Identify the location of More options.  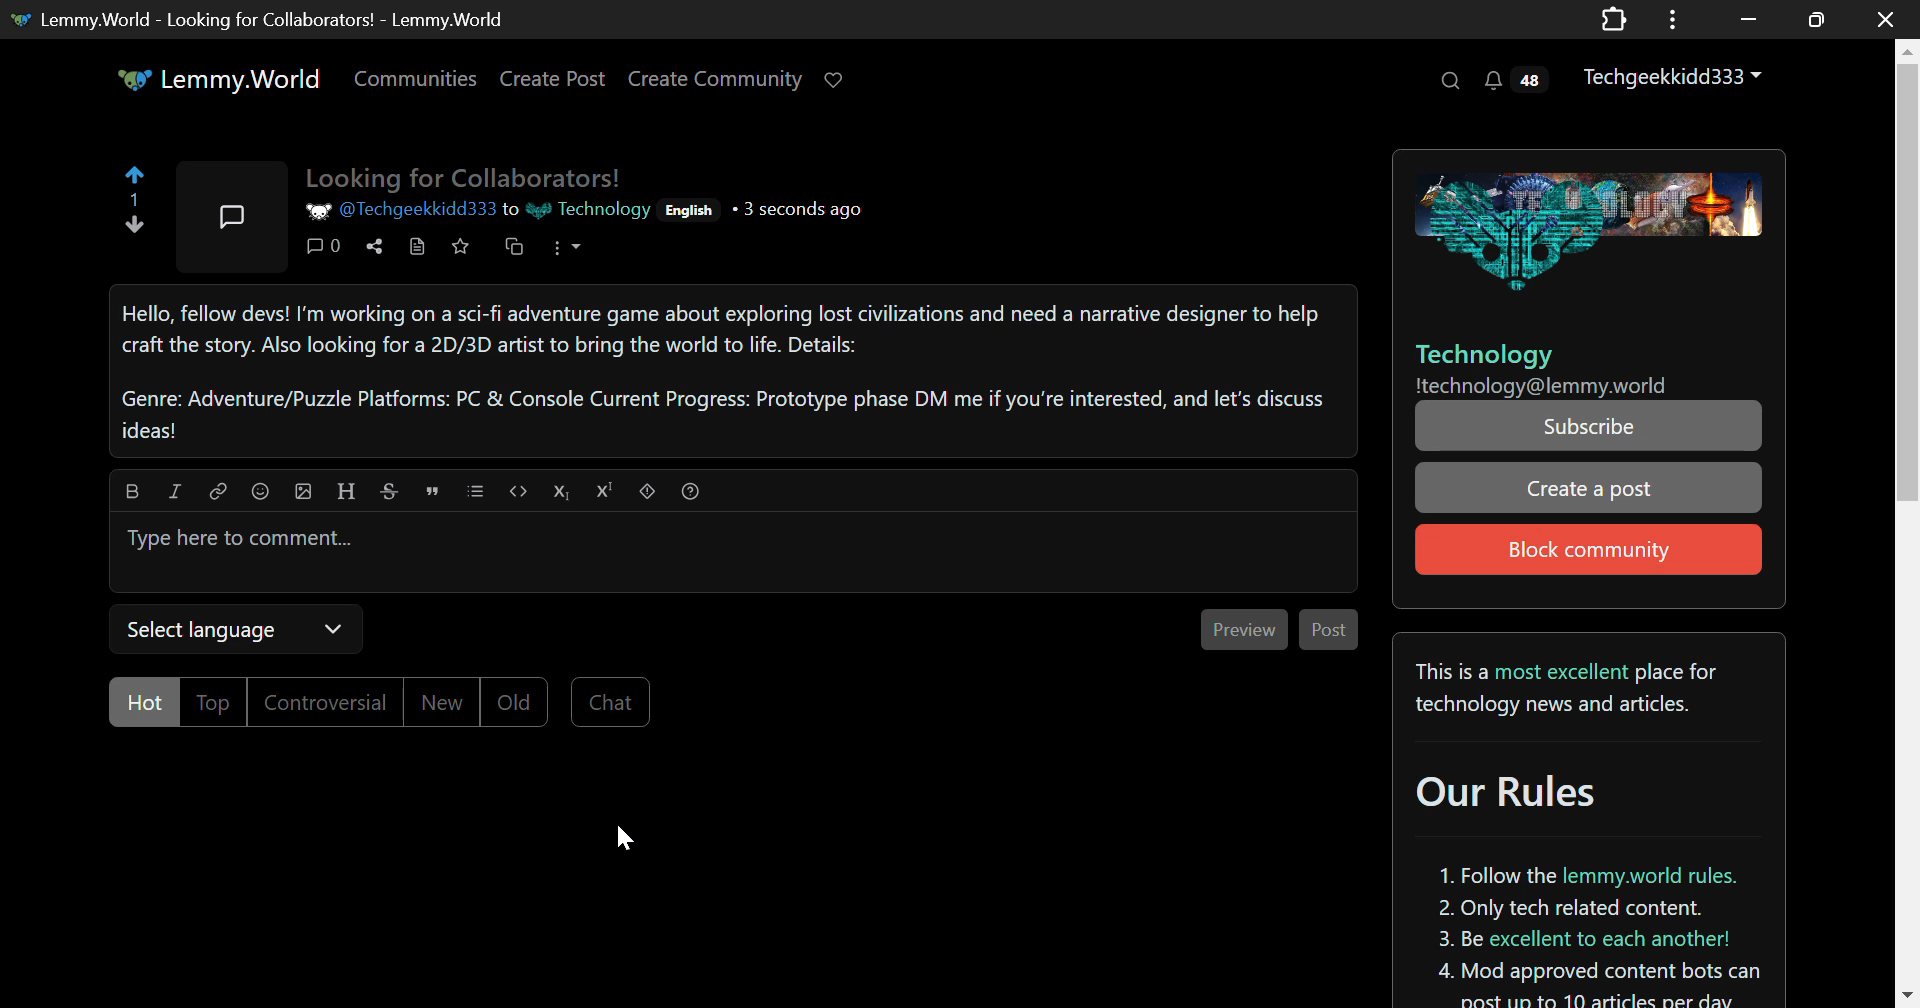
(565, 253).